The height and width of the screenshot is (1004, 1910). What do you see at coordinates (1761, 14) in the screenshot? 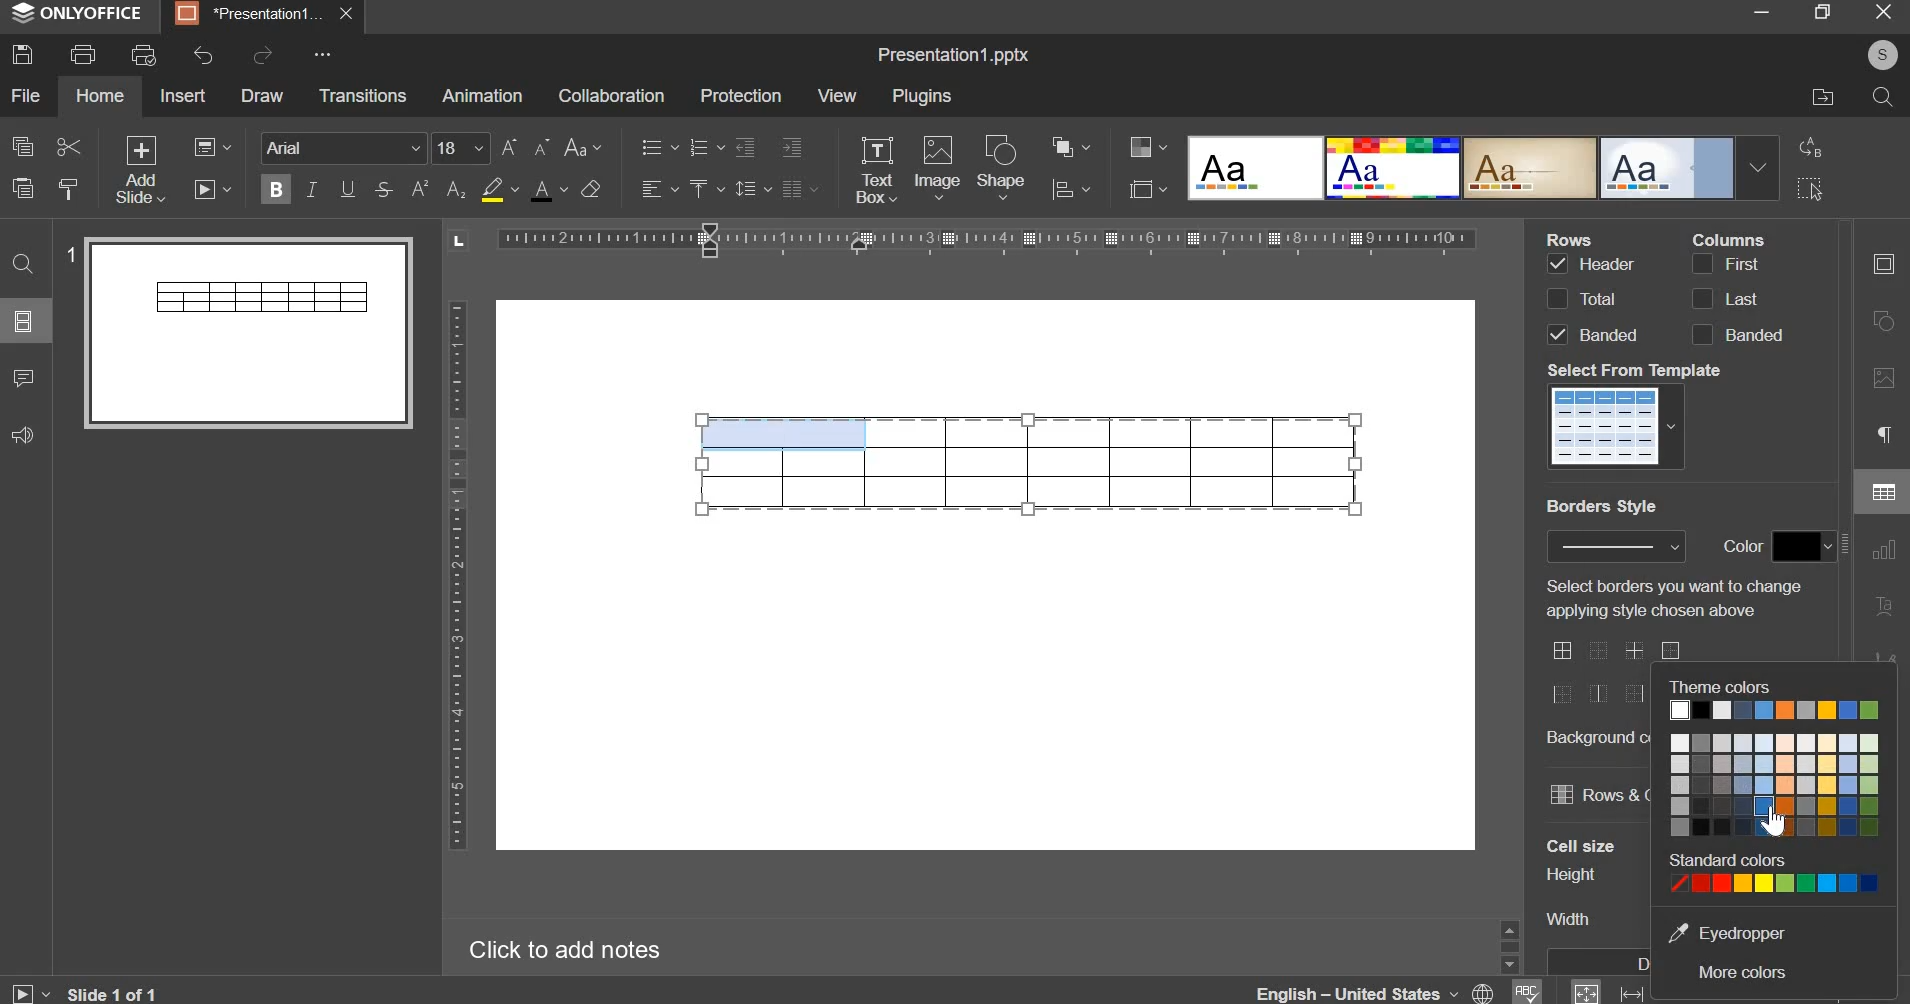
I see `minimize` at bounding box center [1761, 14].